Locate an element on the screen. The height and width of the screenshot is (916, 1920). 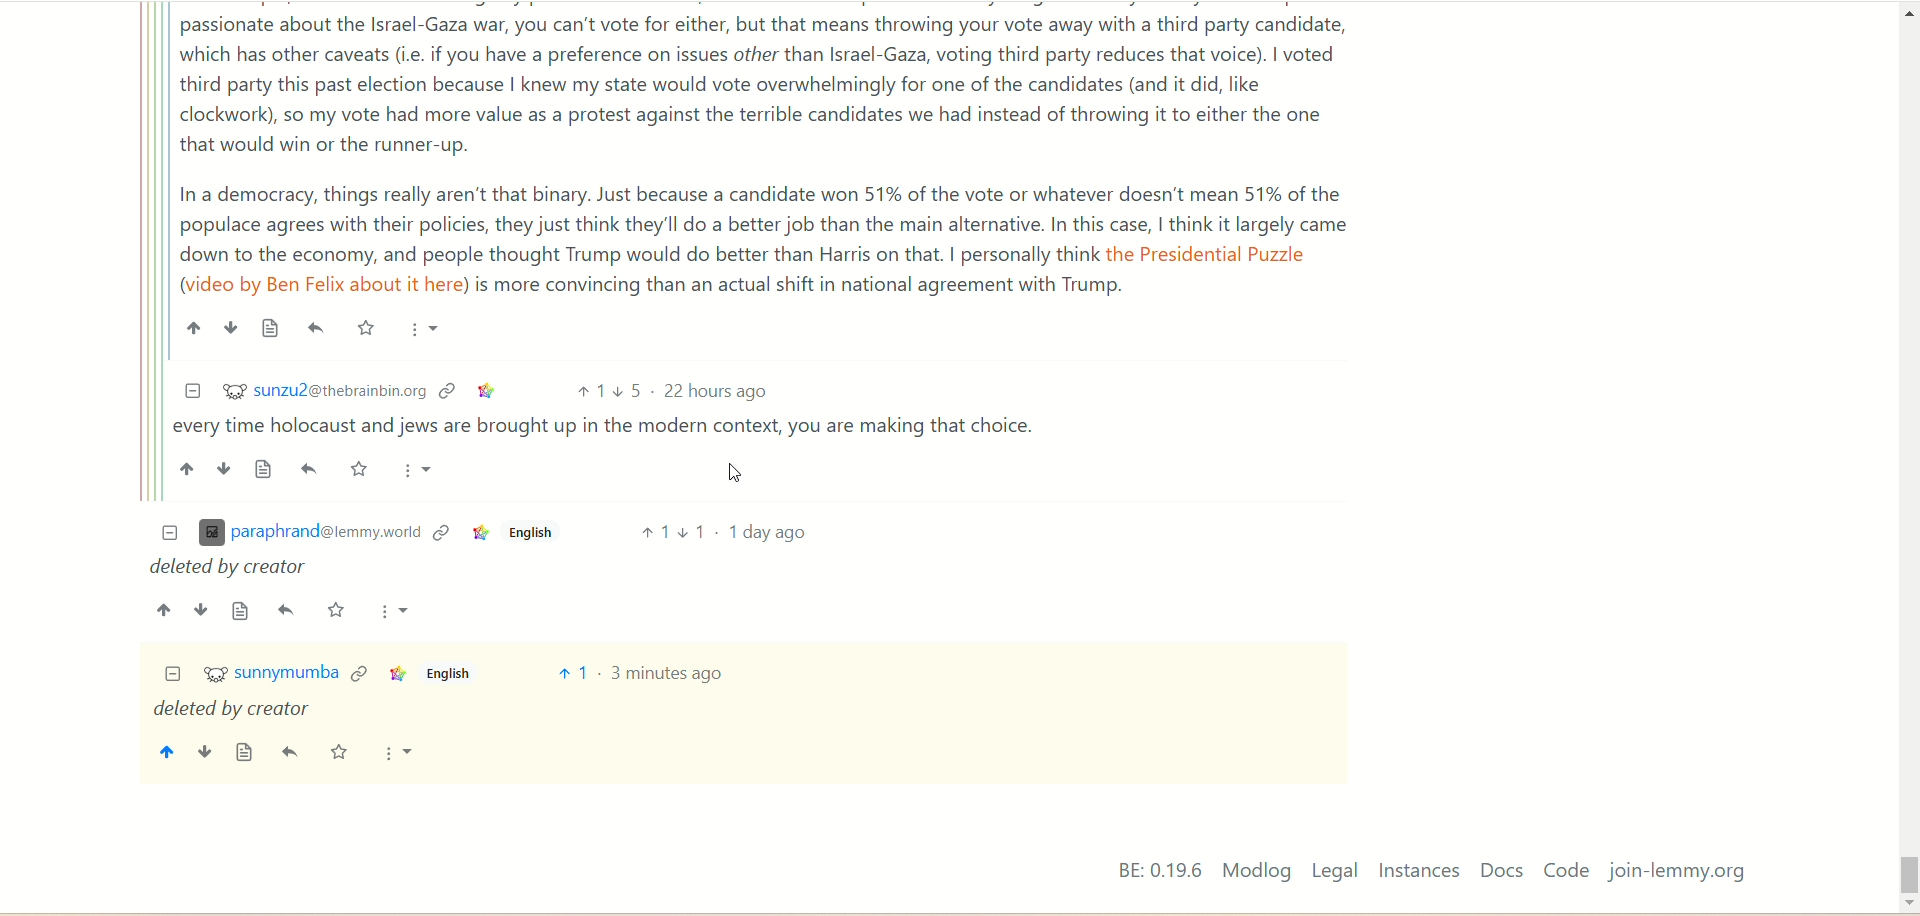
Upvote is located at coordinates (187, 469).